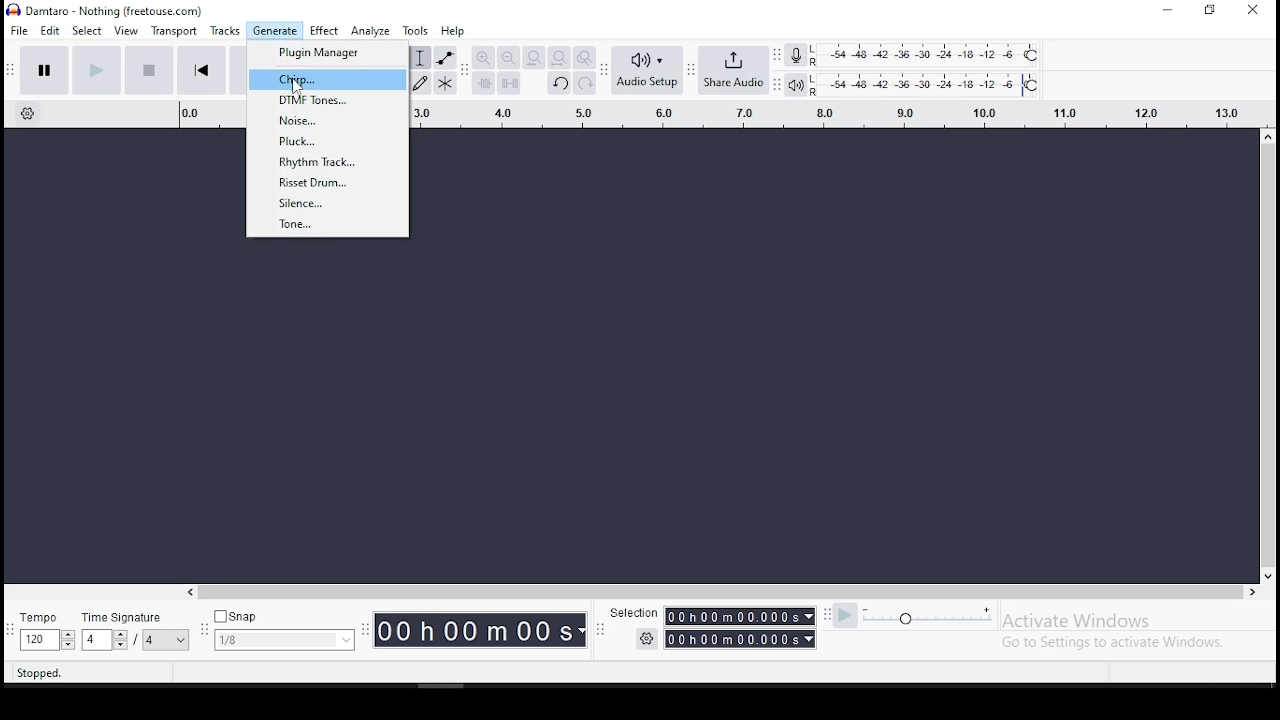 The width and height of the screenshot is (1280, 720). What do you see at coordinates (1168, 9) in the screenshot?
I see `` at bounding box center [1168, 9].